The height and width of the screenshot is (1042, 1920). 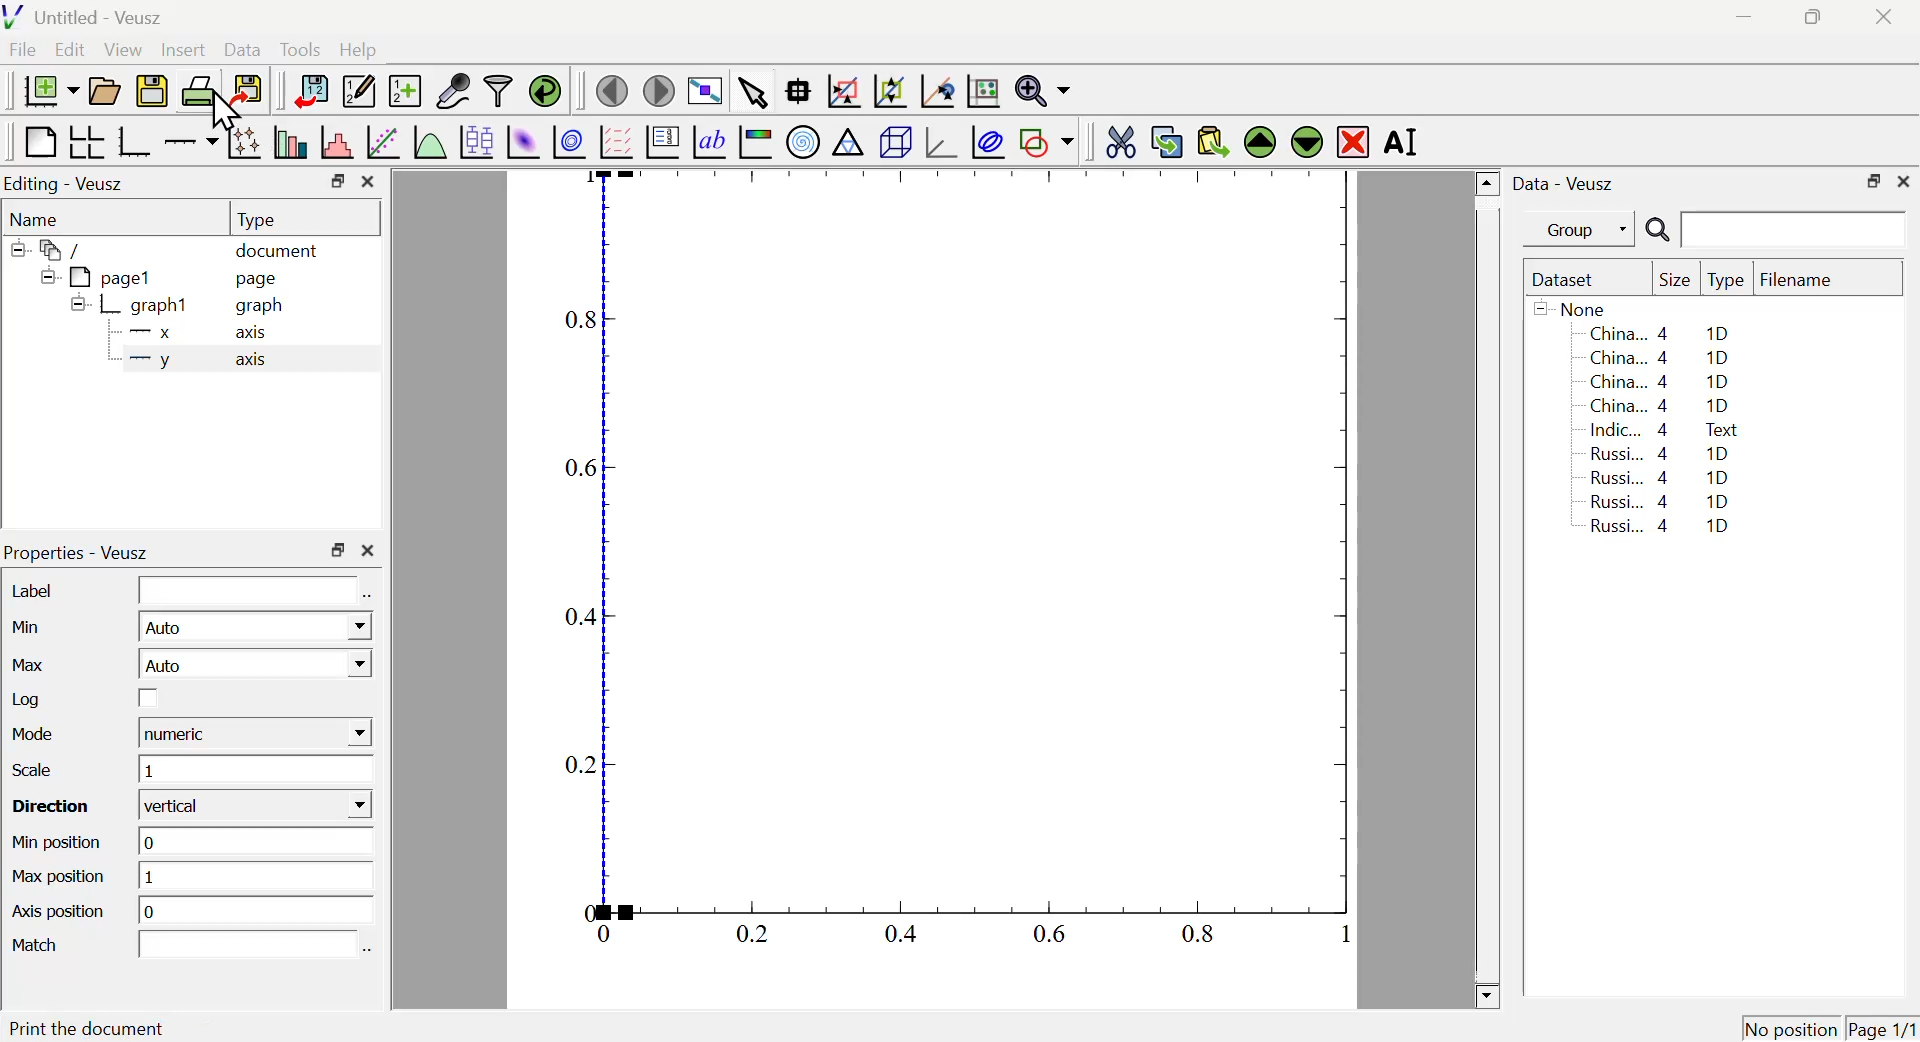 What do you see at coordinates (368, 552) in the screenshot?
I see `Close` at bounding box center [368, 552].